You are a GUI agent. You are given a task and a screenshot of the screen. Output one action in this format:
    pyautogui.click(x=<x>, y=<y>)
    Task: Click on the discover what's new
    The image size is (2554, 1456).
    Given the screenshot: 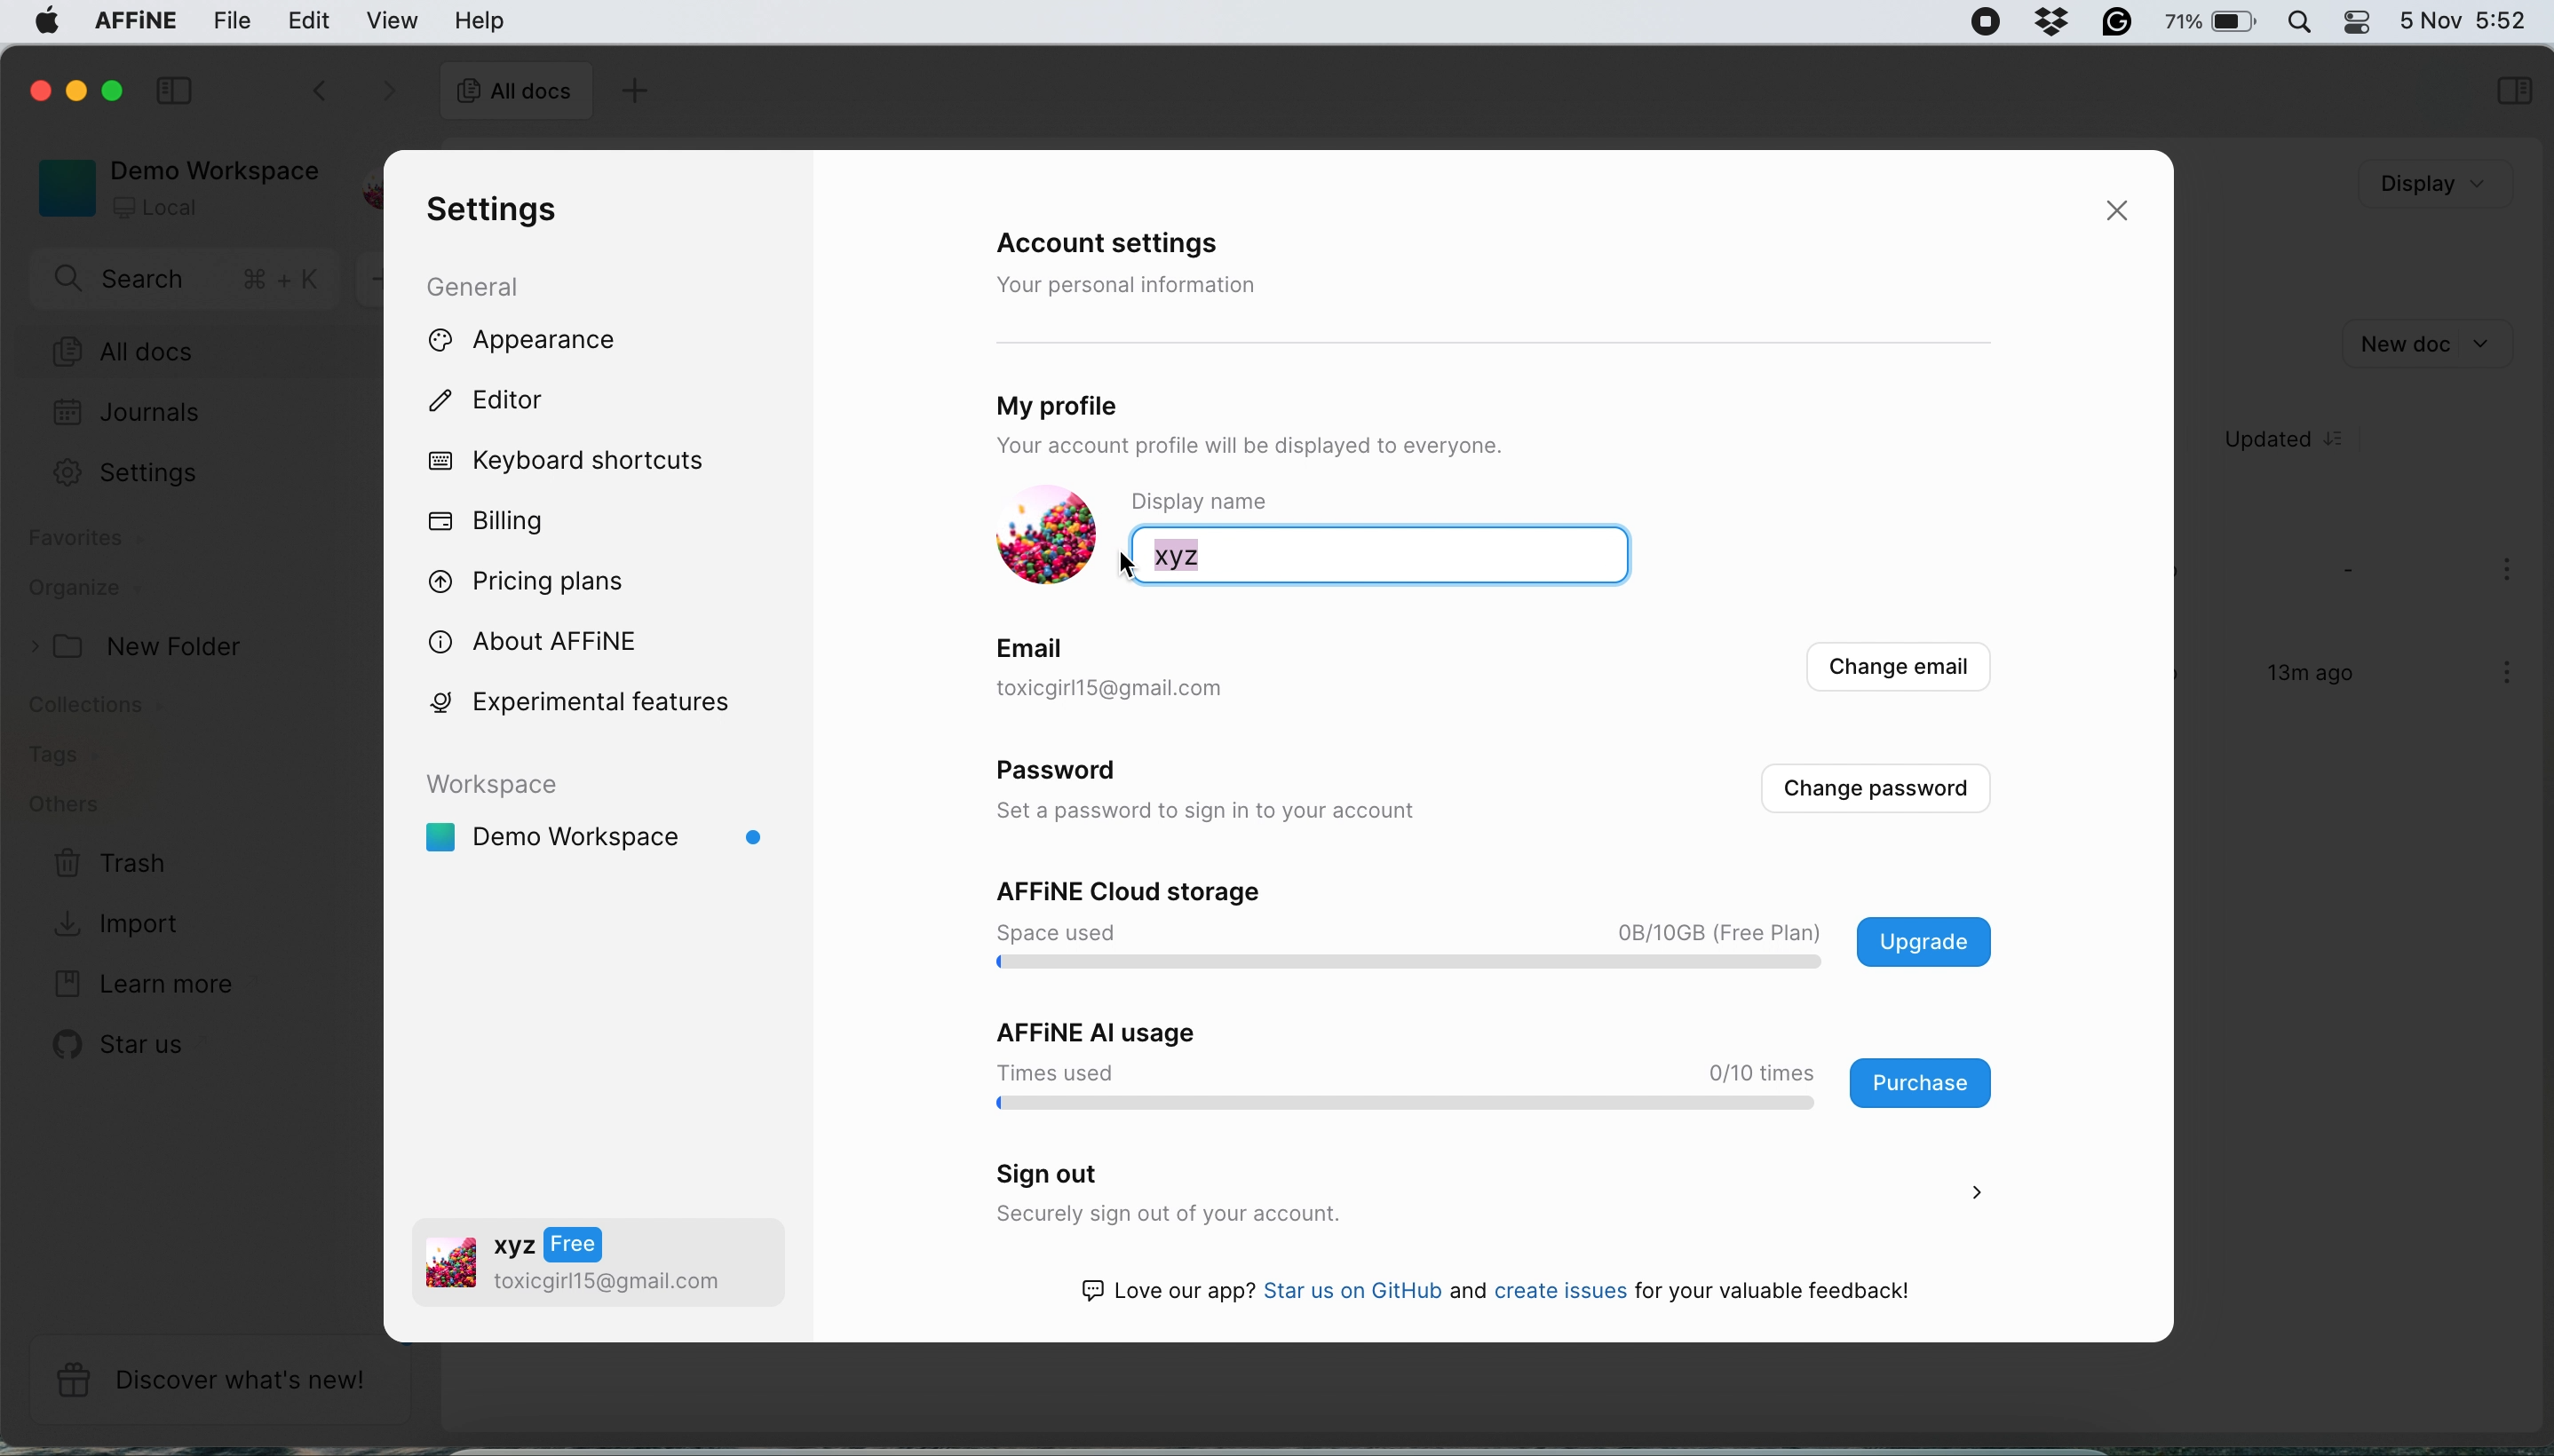 What is the action you would take?
    pyautogui.click(x=219, y=1380)
    